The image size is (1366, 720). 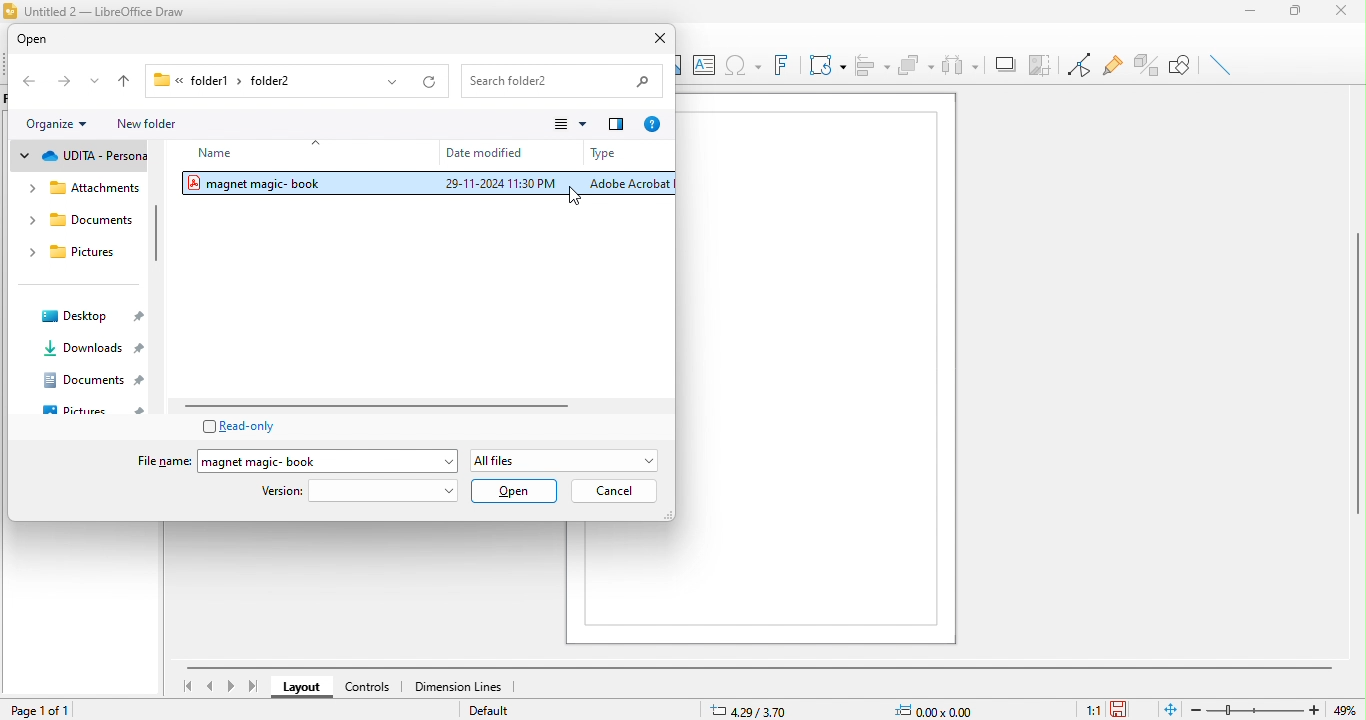 What do you see at coordinates (1165, 709) in the screenshot?
I see `fit to the current window` at bounding box center [1165, 709].